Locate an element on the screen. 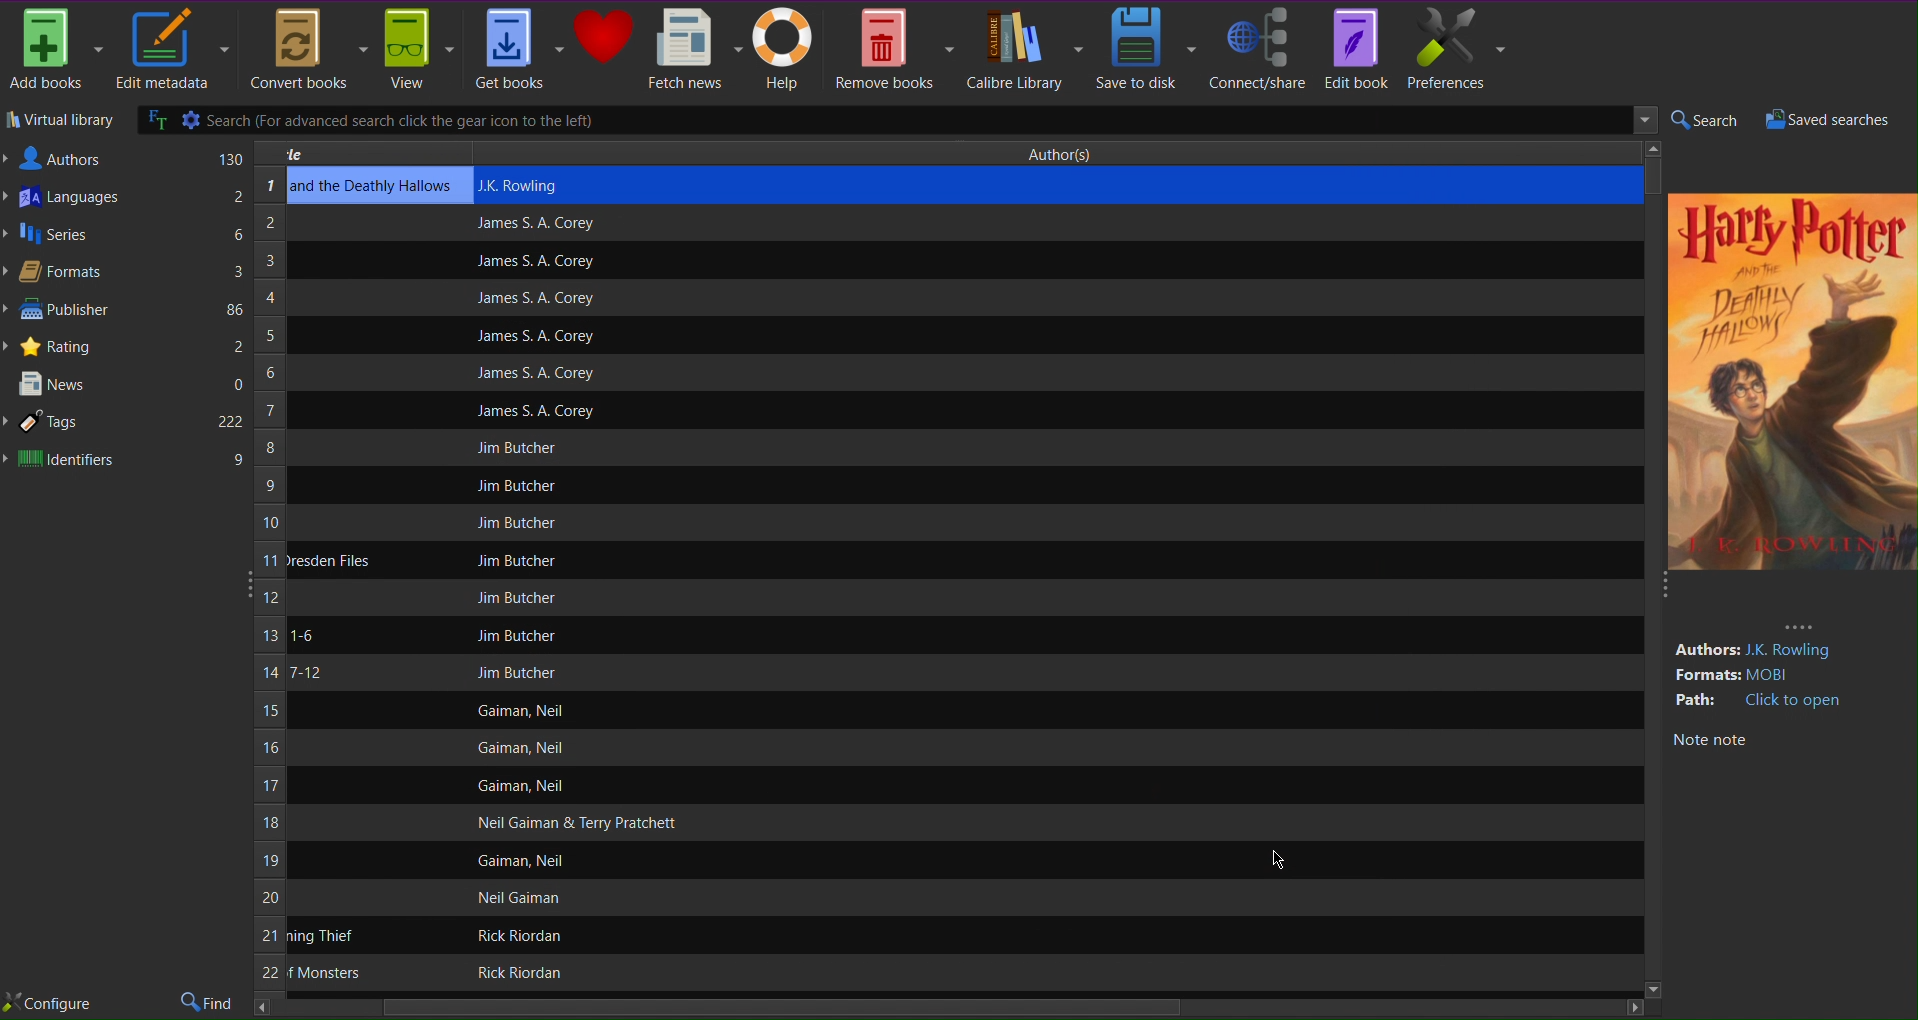 Image resolution: width=1918 pixels, height=1020 pixels. Authors is located at coordinates (126, 157).